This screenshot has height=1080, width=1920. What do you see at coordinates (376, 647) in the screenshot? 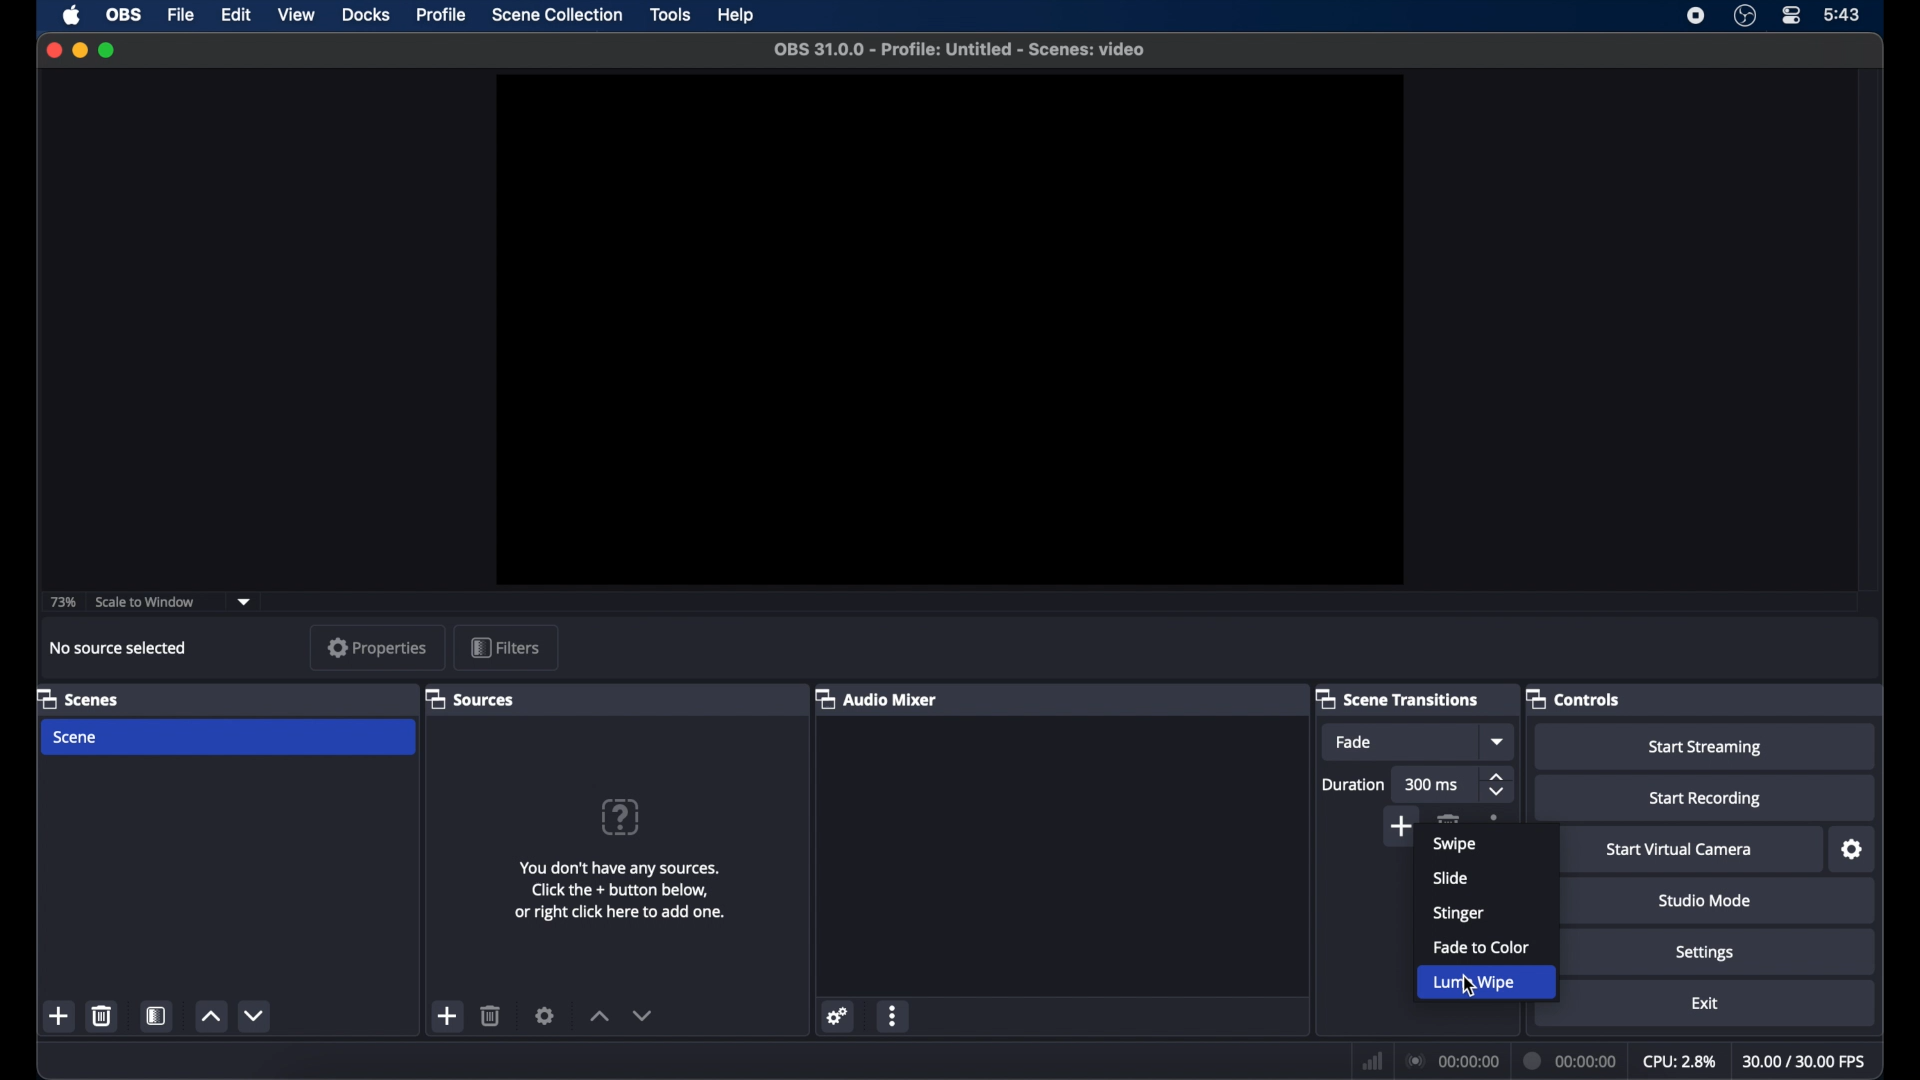
I see `properties` at bounding box center [376, 647].